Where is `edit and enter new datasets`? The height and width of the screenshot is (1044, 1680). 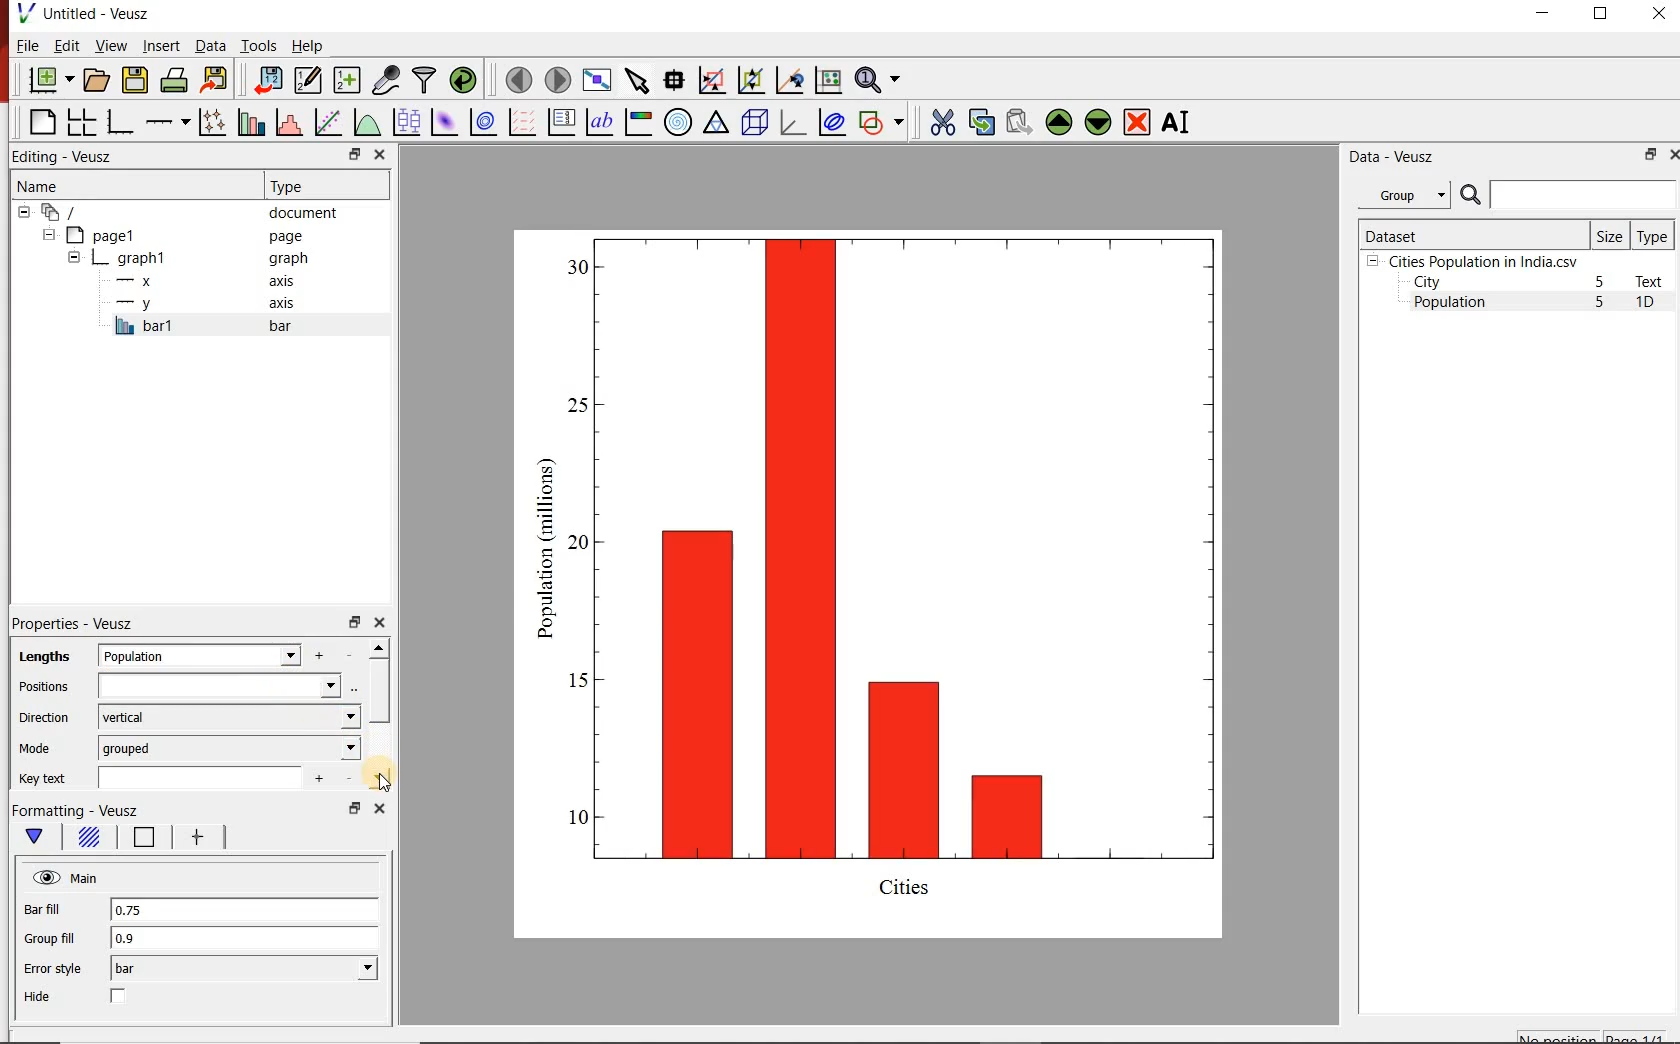
edit and enter new datasets is located at coordinates (306, 80).